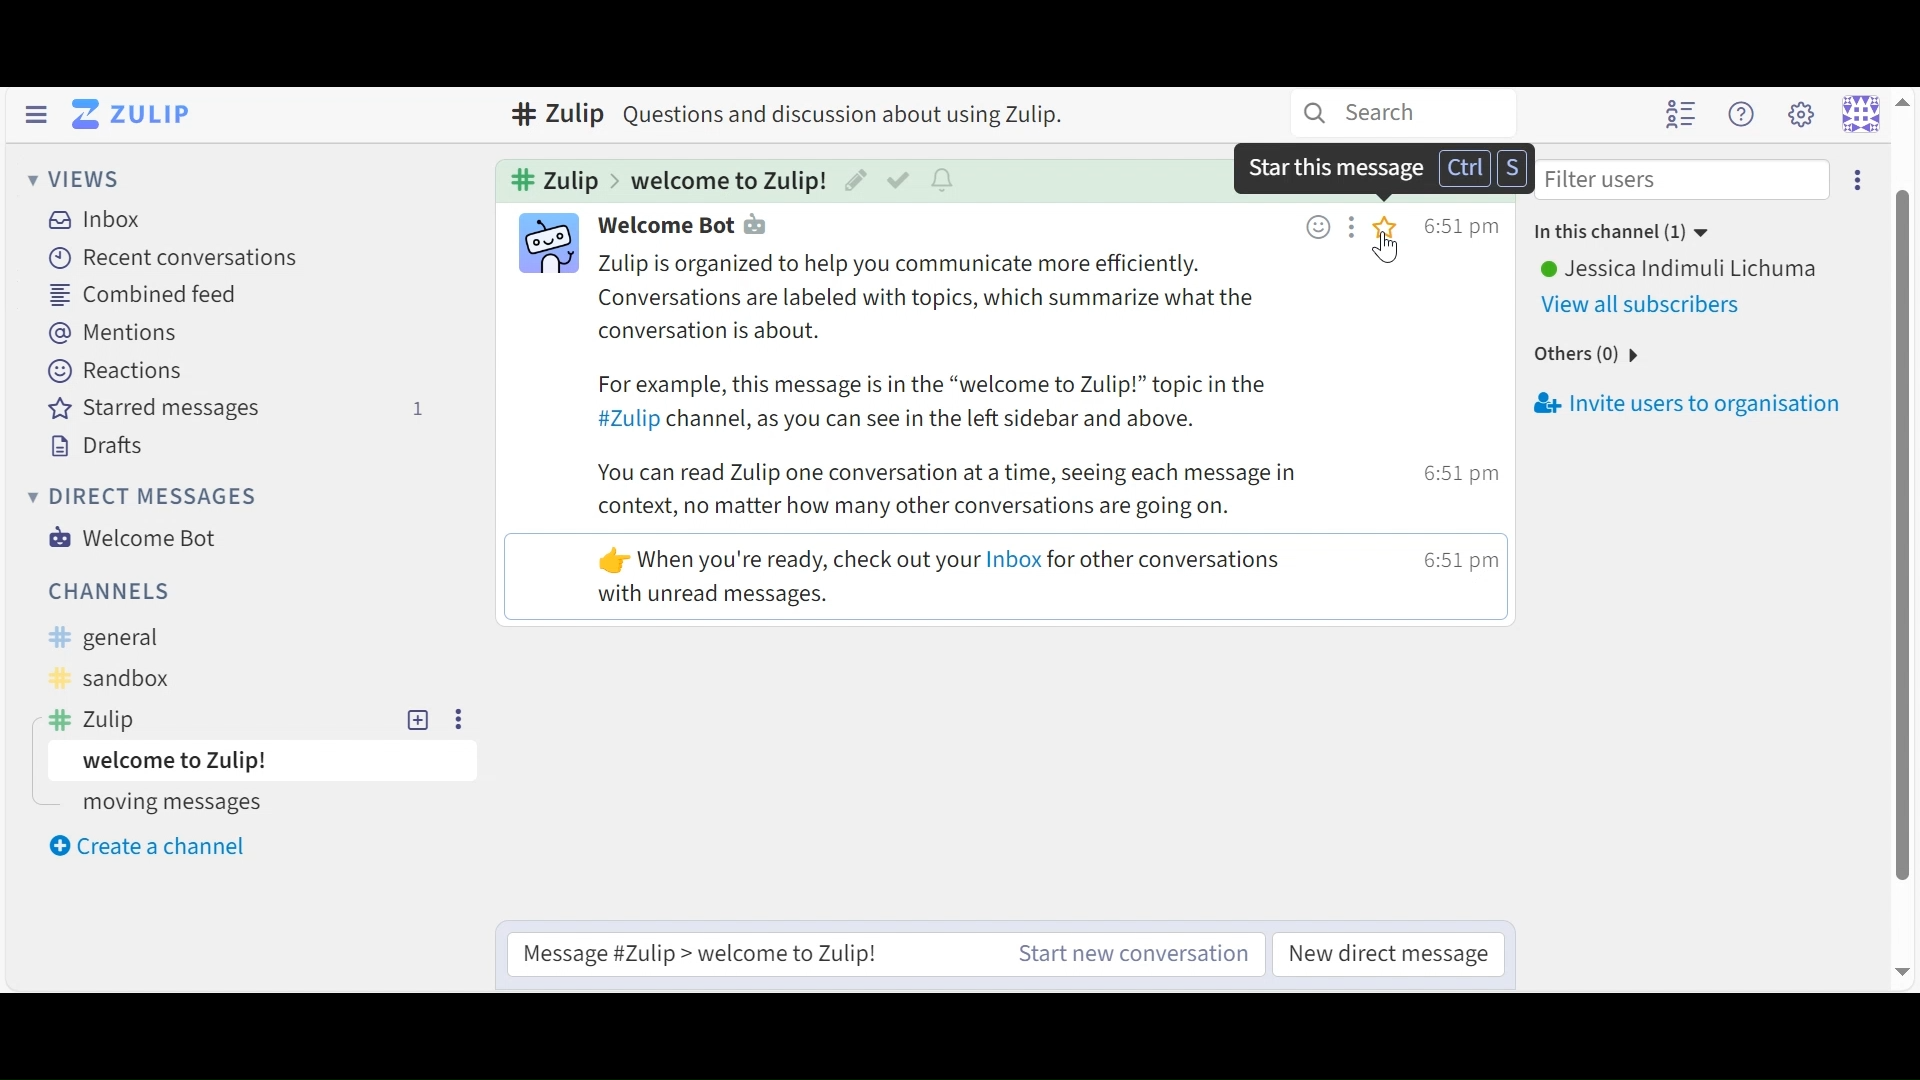  What do you see at coordinates (1683, 411) in the screenshot?
I see `Invite users to organisation` at bounding box center [1683, 411].